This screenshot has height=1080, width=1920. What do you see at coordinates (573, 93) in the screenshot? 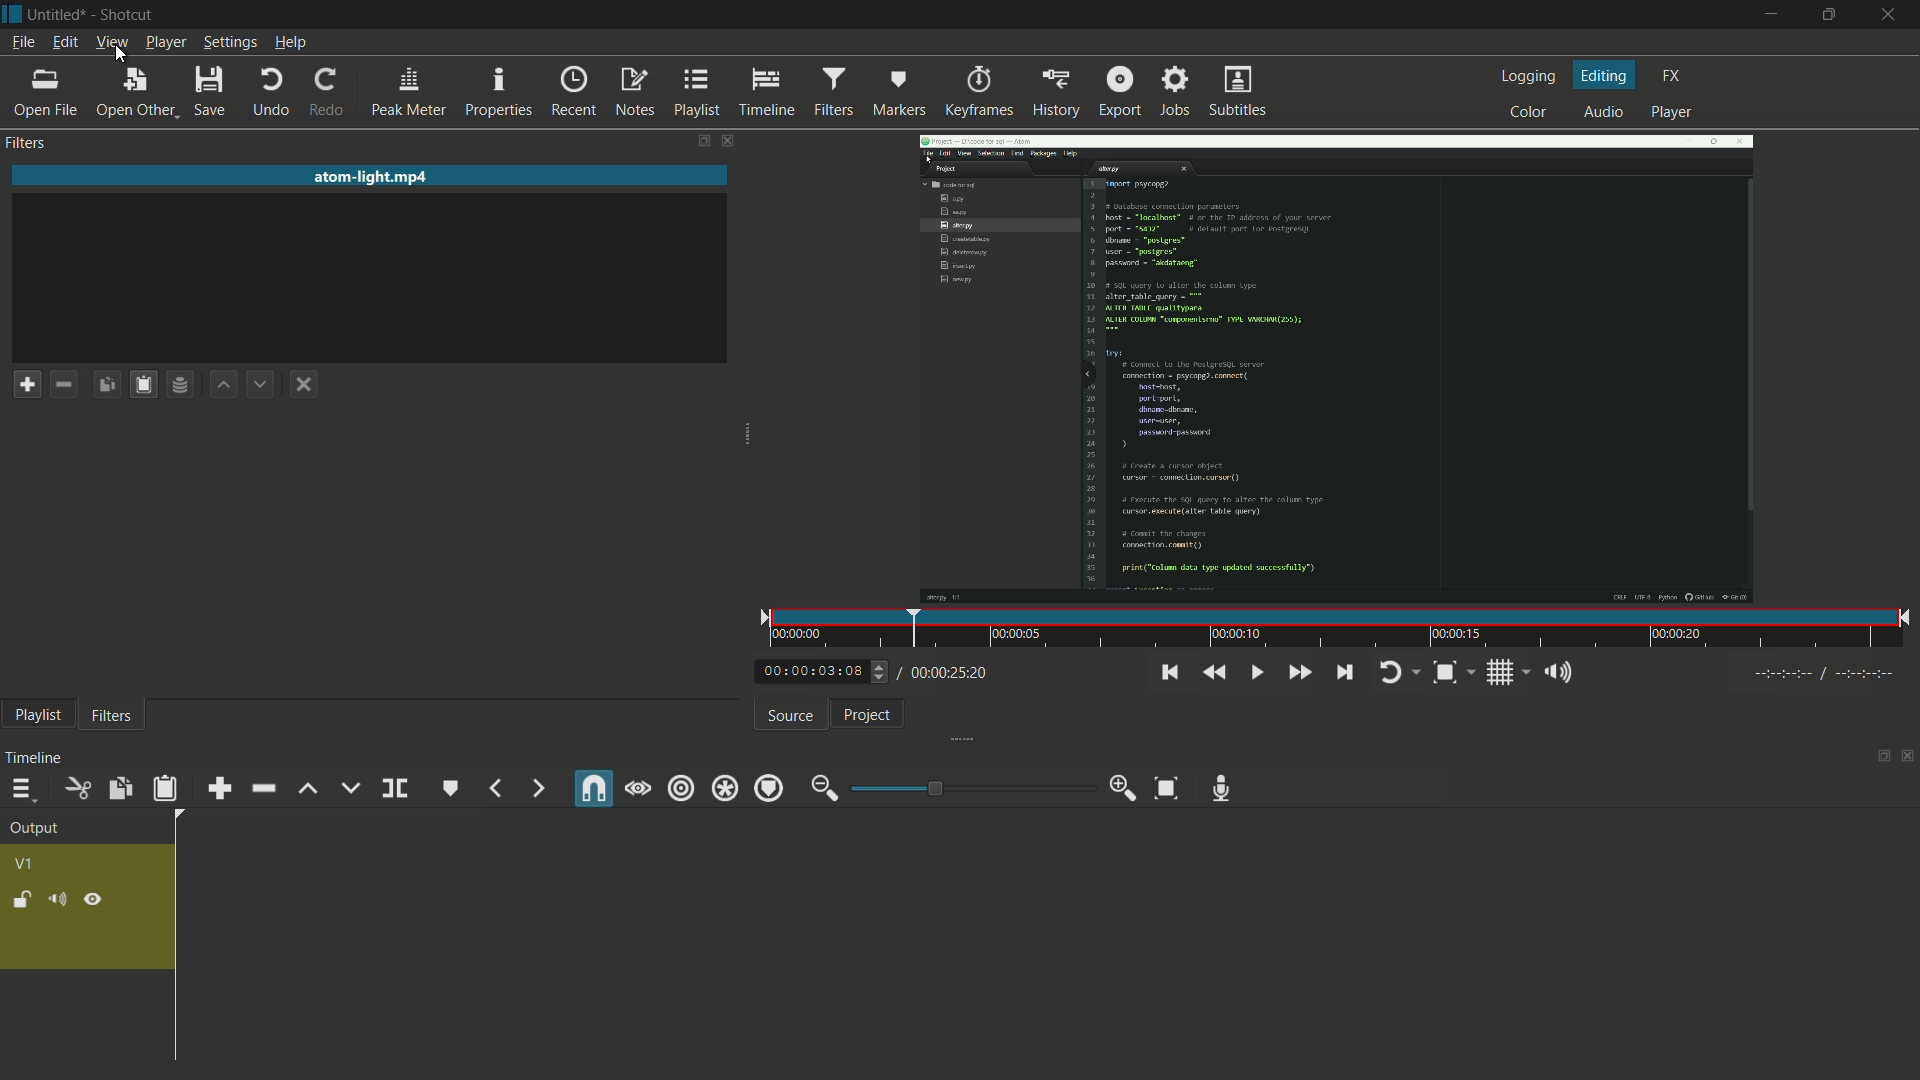
I see `recent` at bounding box center [573, 93].